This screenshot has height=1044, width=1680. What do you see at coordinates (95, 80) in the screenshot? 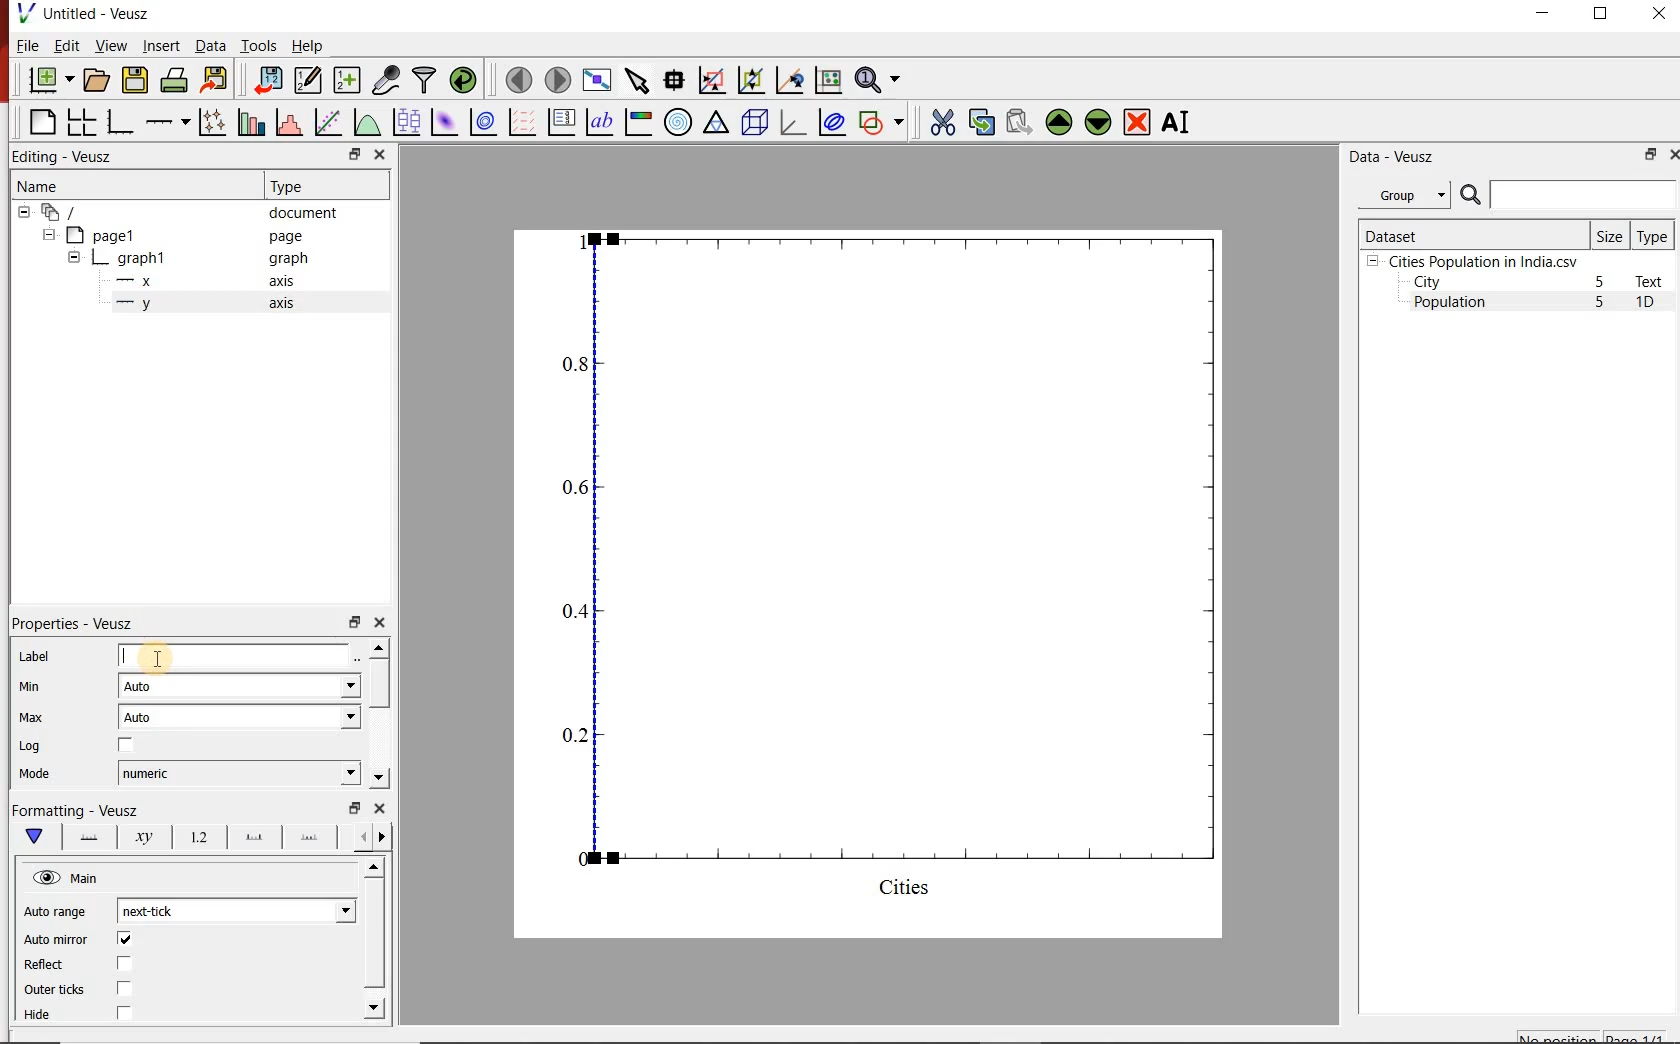
I see `open a document` at bounding box center [95, 80].